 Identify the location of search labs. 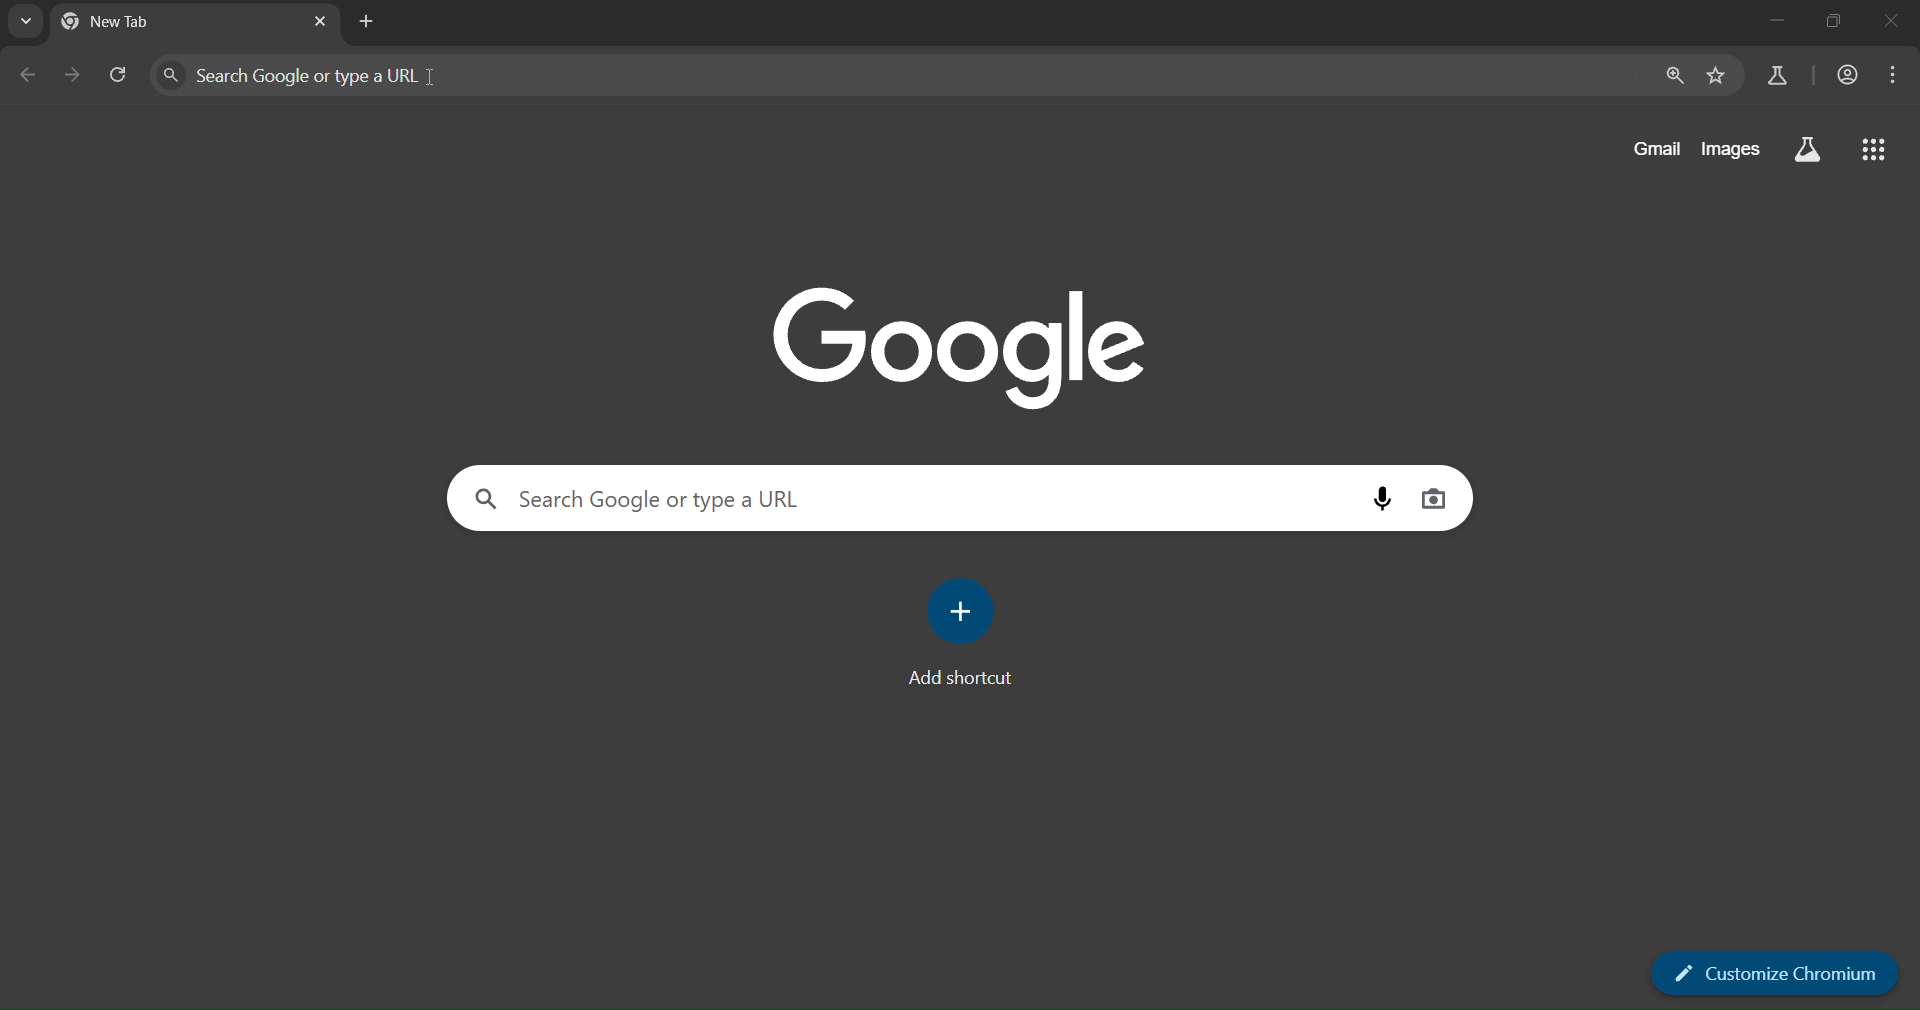
(1808, 149).